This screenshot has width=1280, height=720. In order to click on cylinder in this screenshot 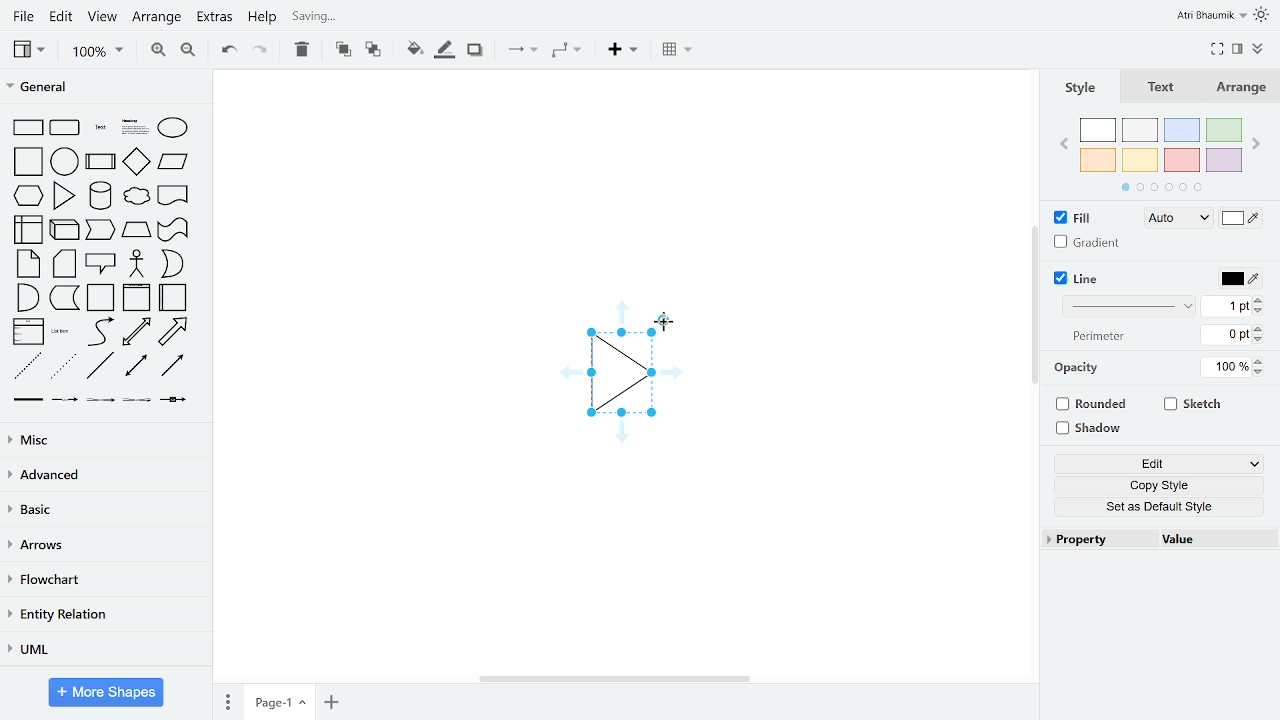, I will do `click(100, 195)`.